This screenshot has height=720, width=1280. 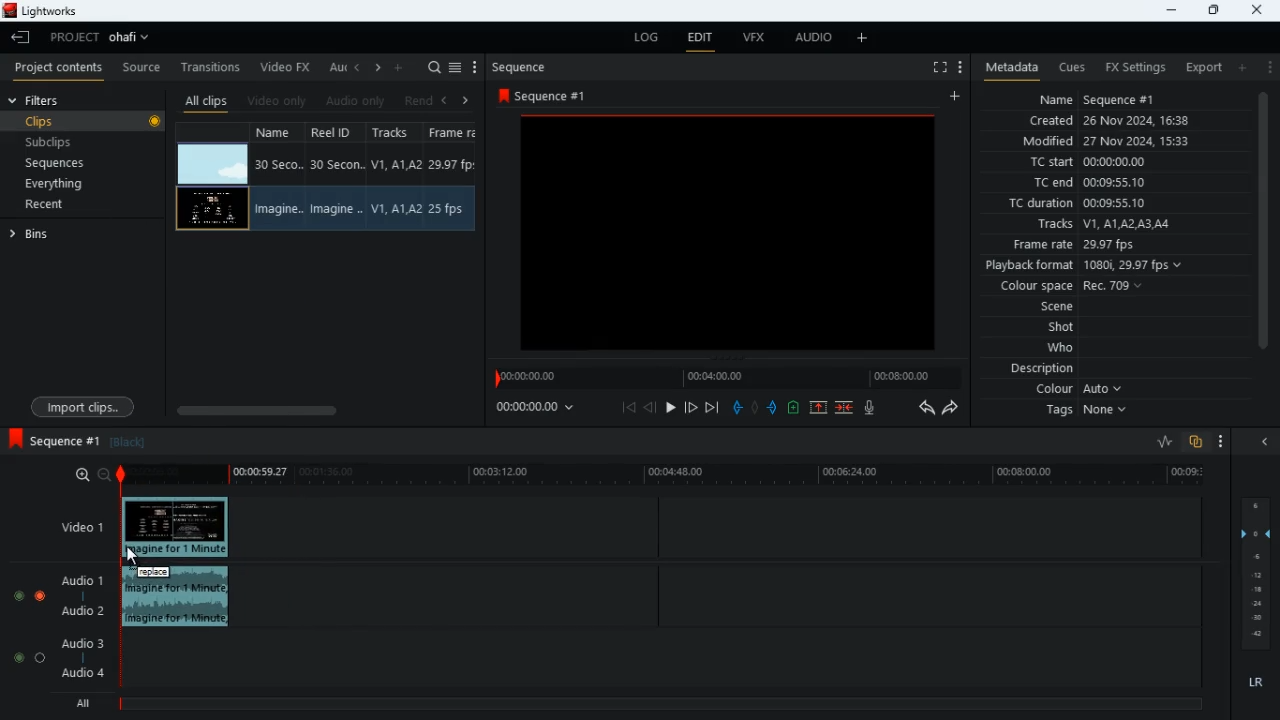 I want to click on back, so click(x=21, y=38).